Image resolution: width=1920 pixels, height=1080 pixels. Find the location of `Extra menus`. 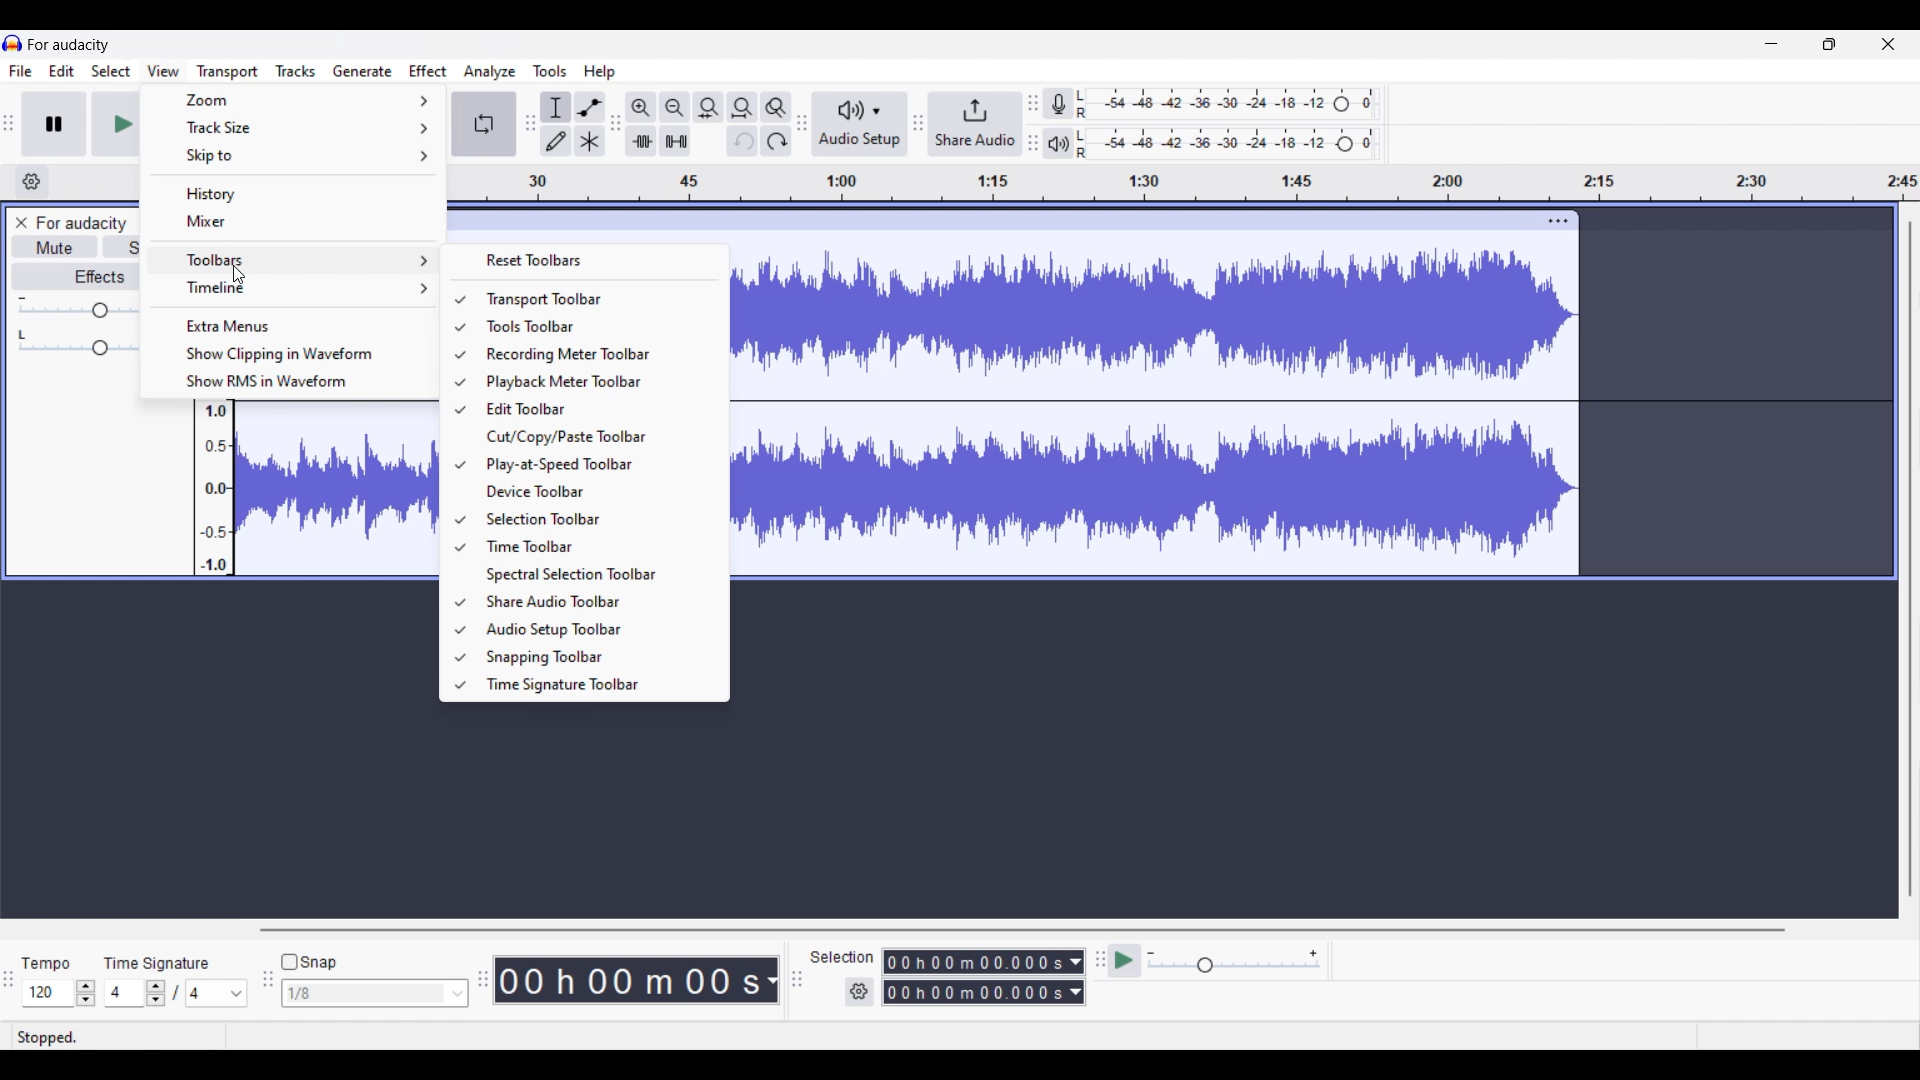

Extra menus is located at coordinates (289, 326).